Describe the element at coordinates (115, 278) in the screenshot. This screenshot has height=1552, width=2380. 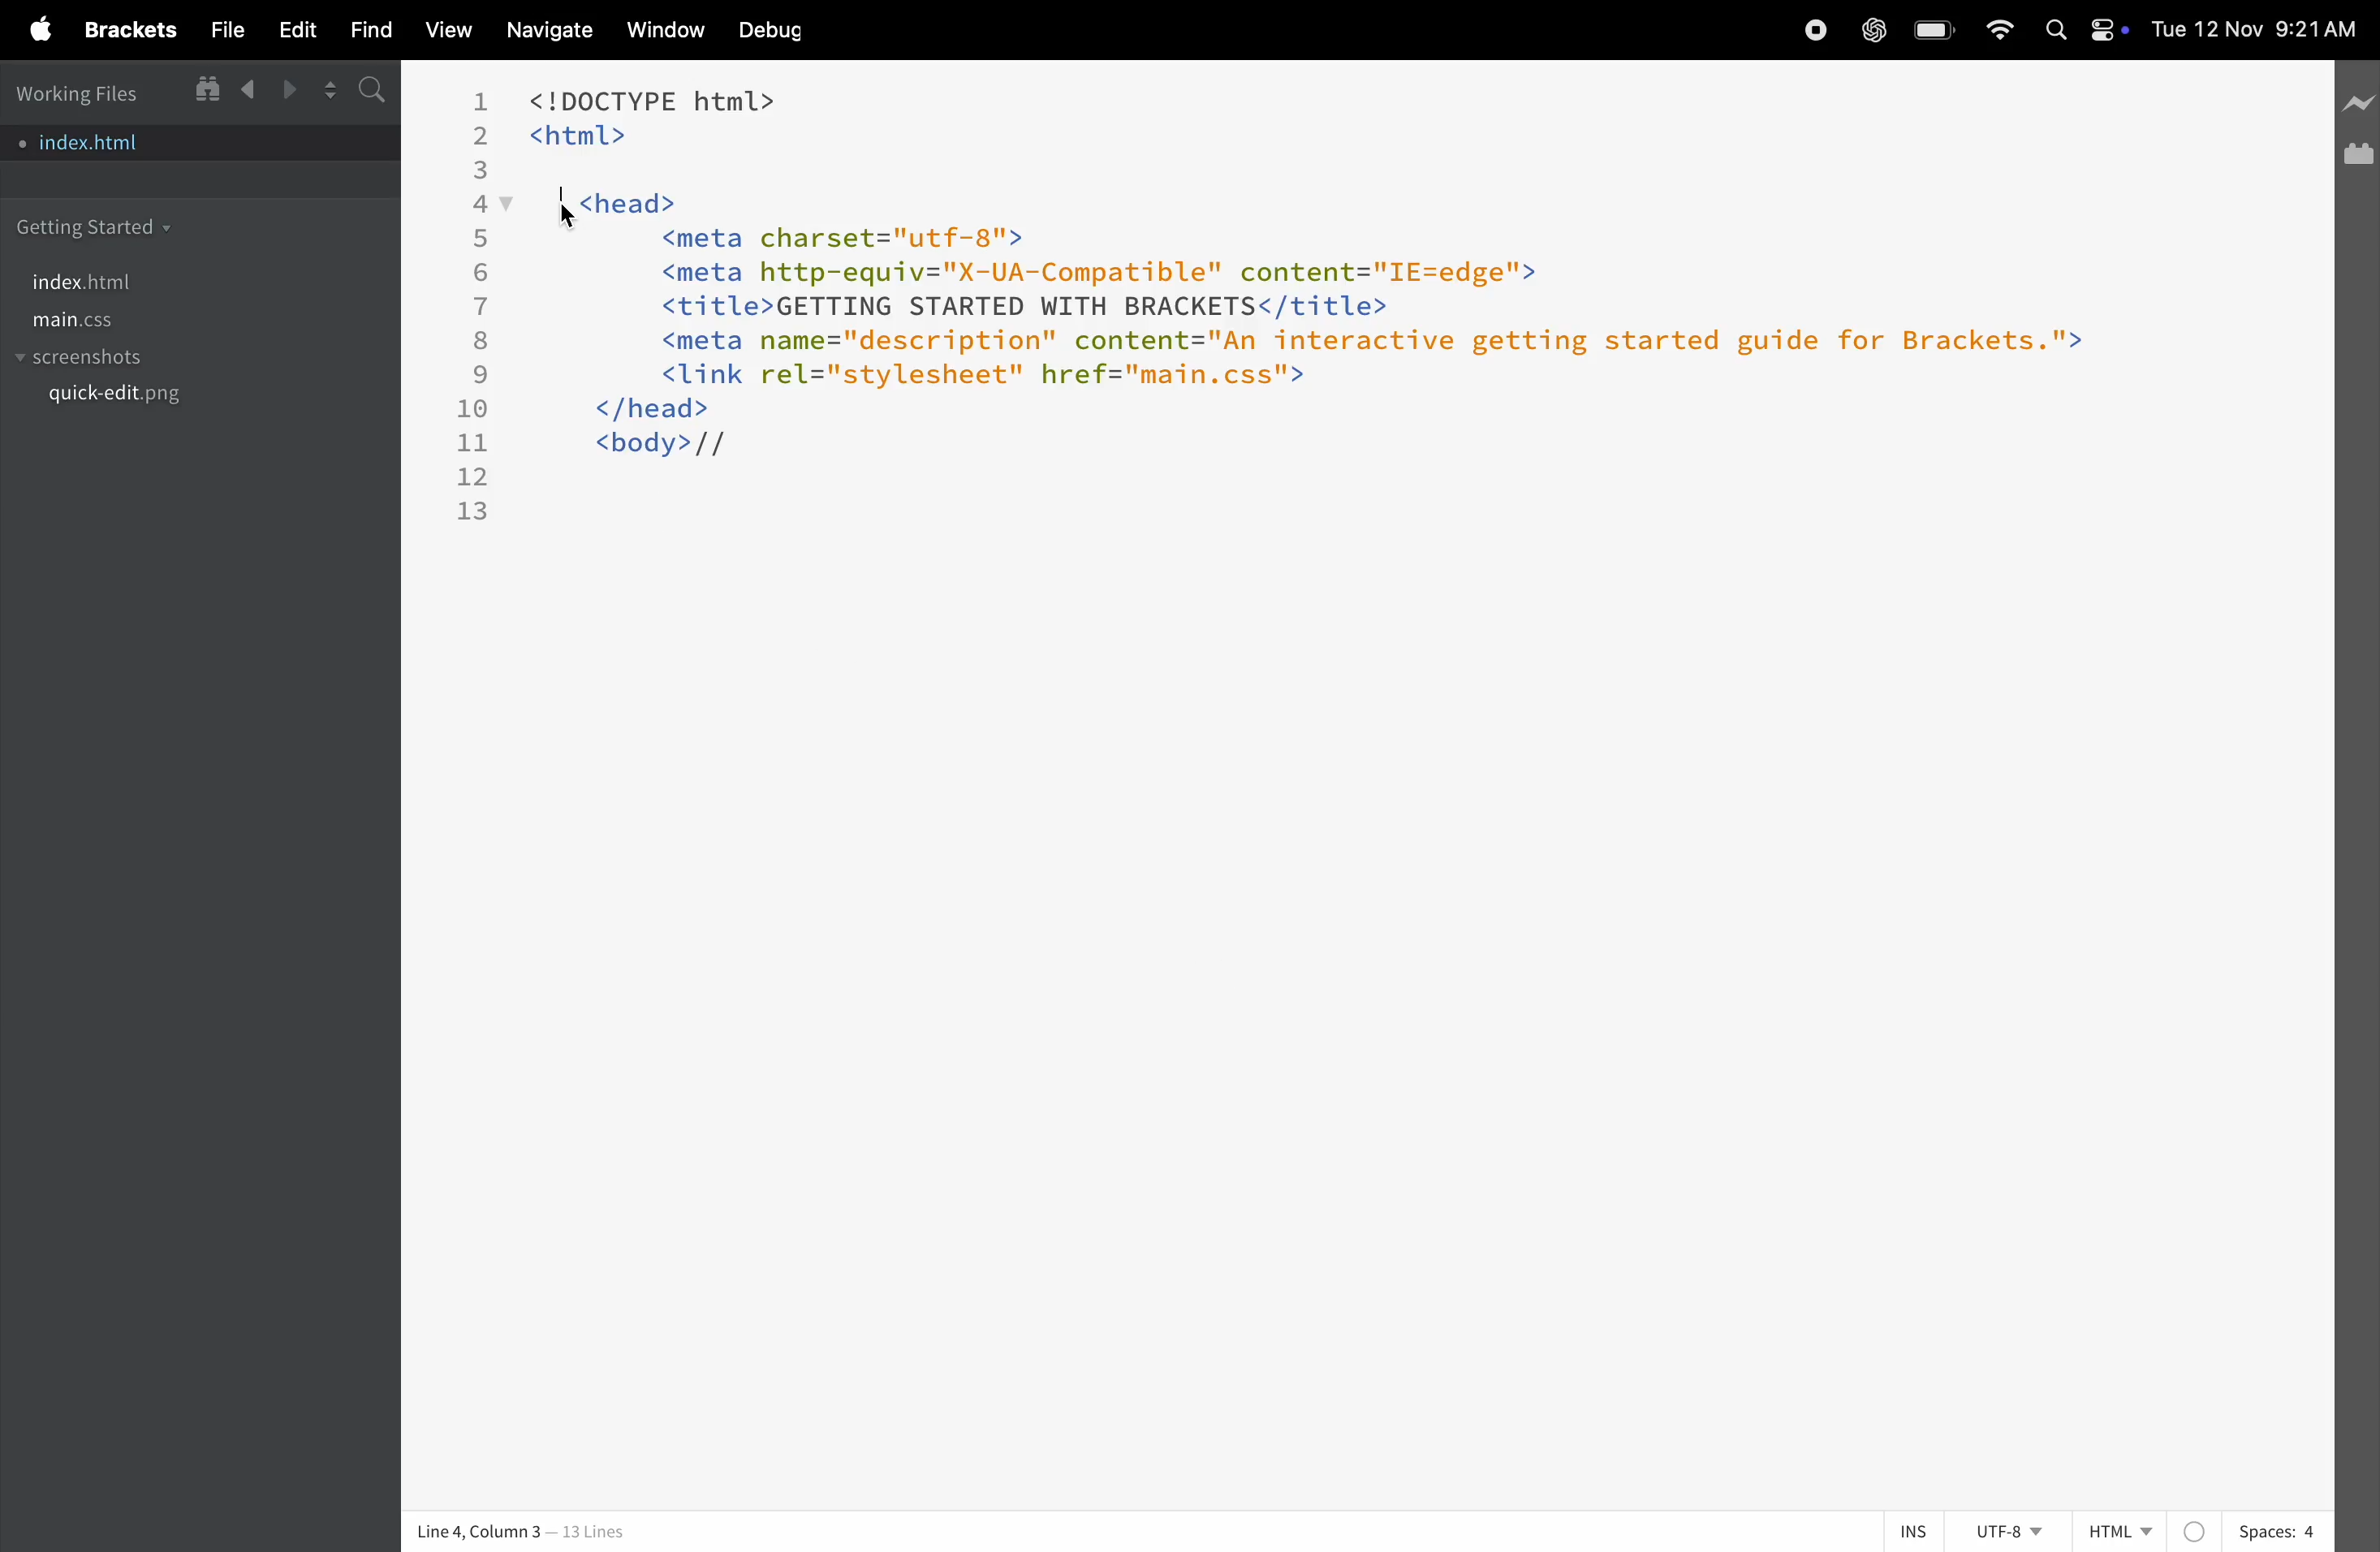
I see `index.html` at that location.